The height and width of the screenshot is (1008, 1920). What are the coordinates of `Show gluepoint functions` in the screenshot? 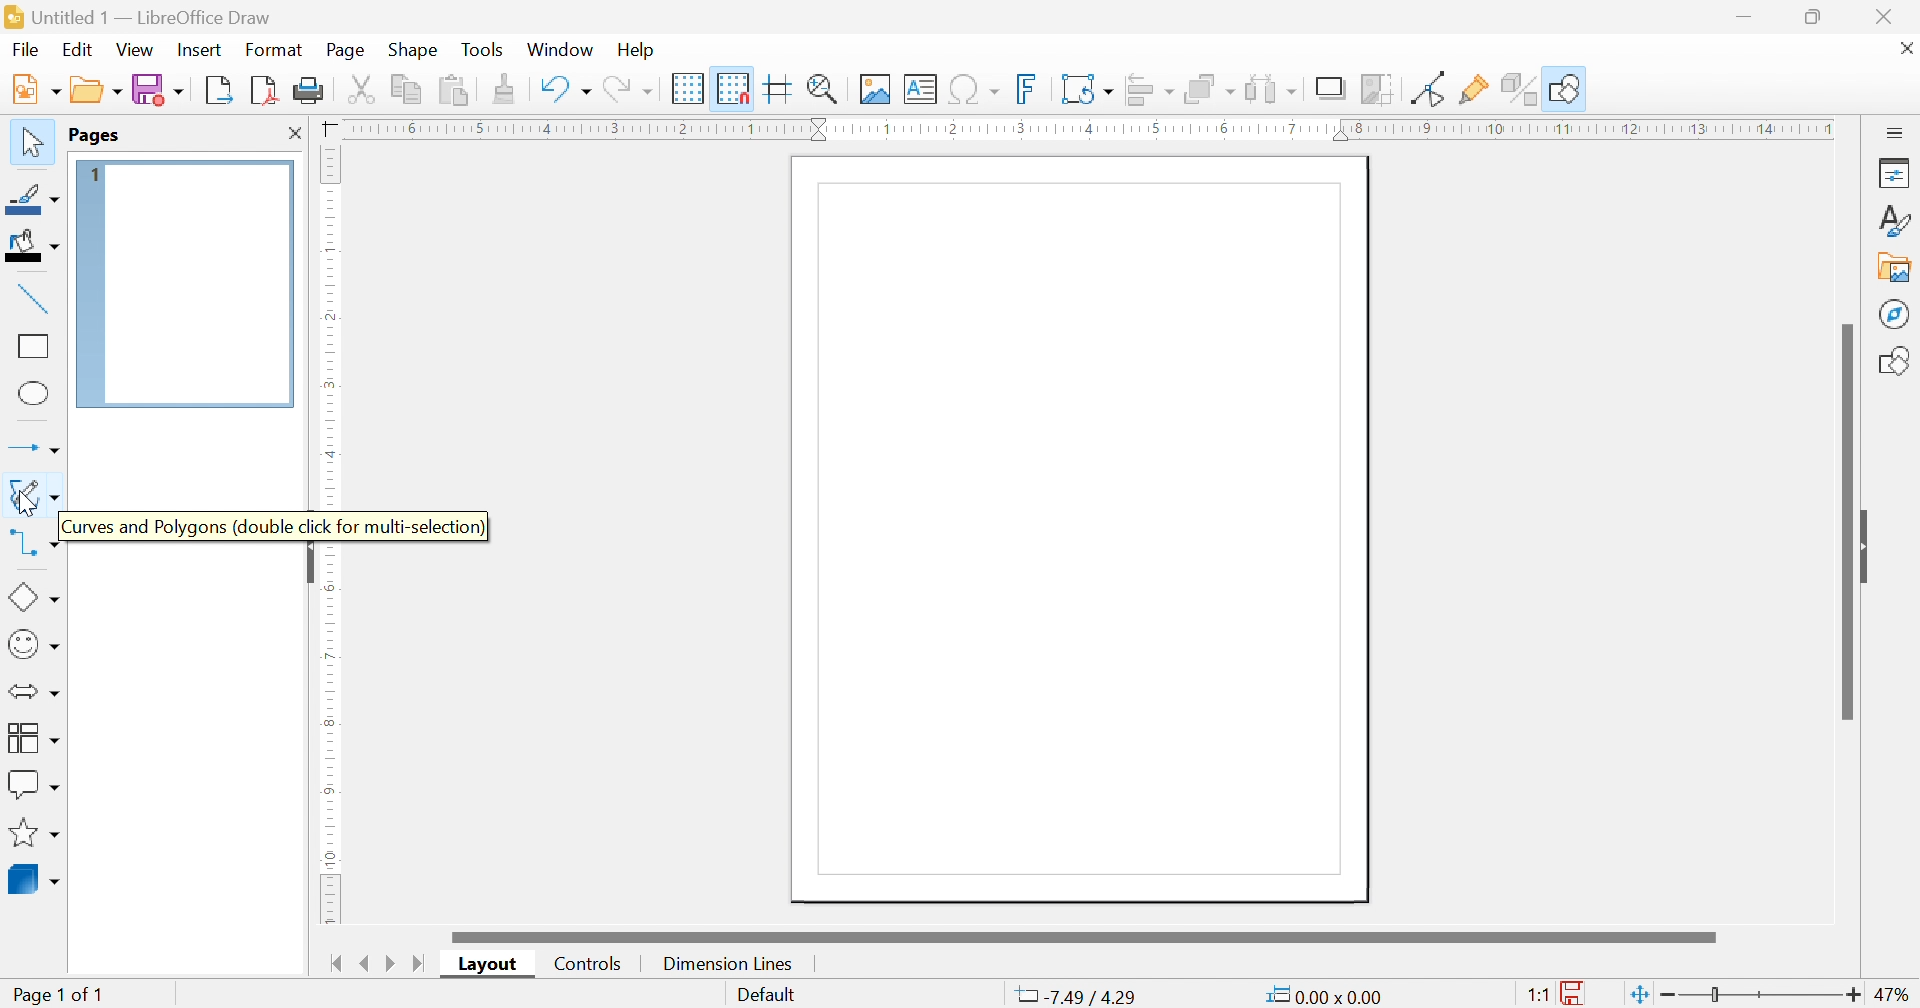 It's located at (1474, 89).